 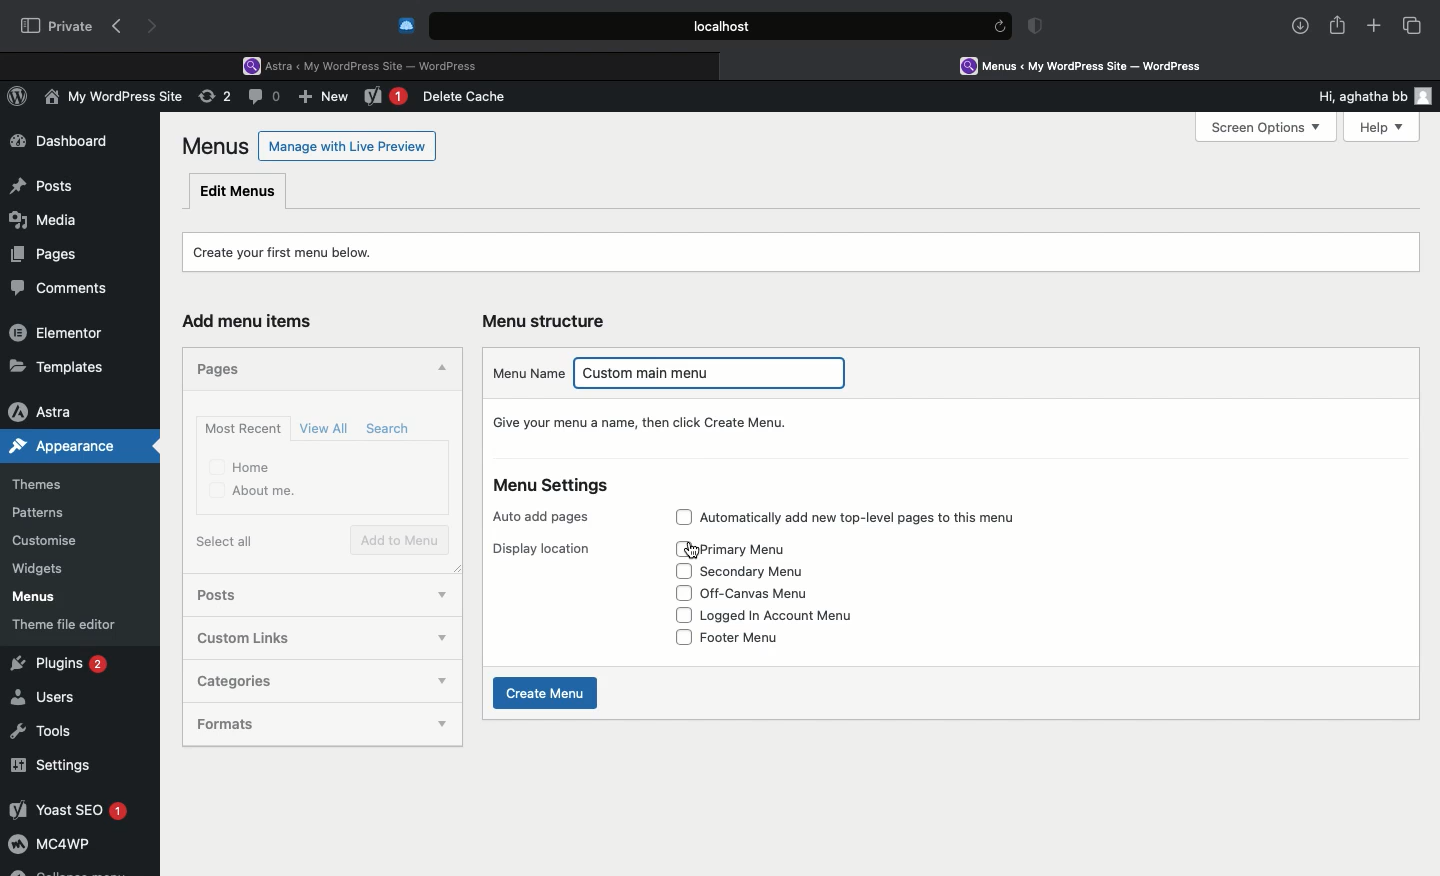 I want to click on Home, so click(x=242, y=466).